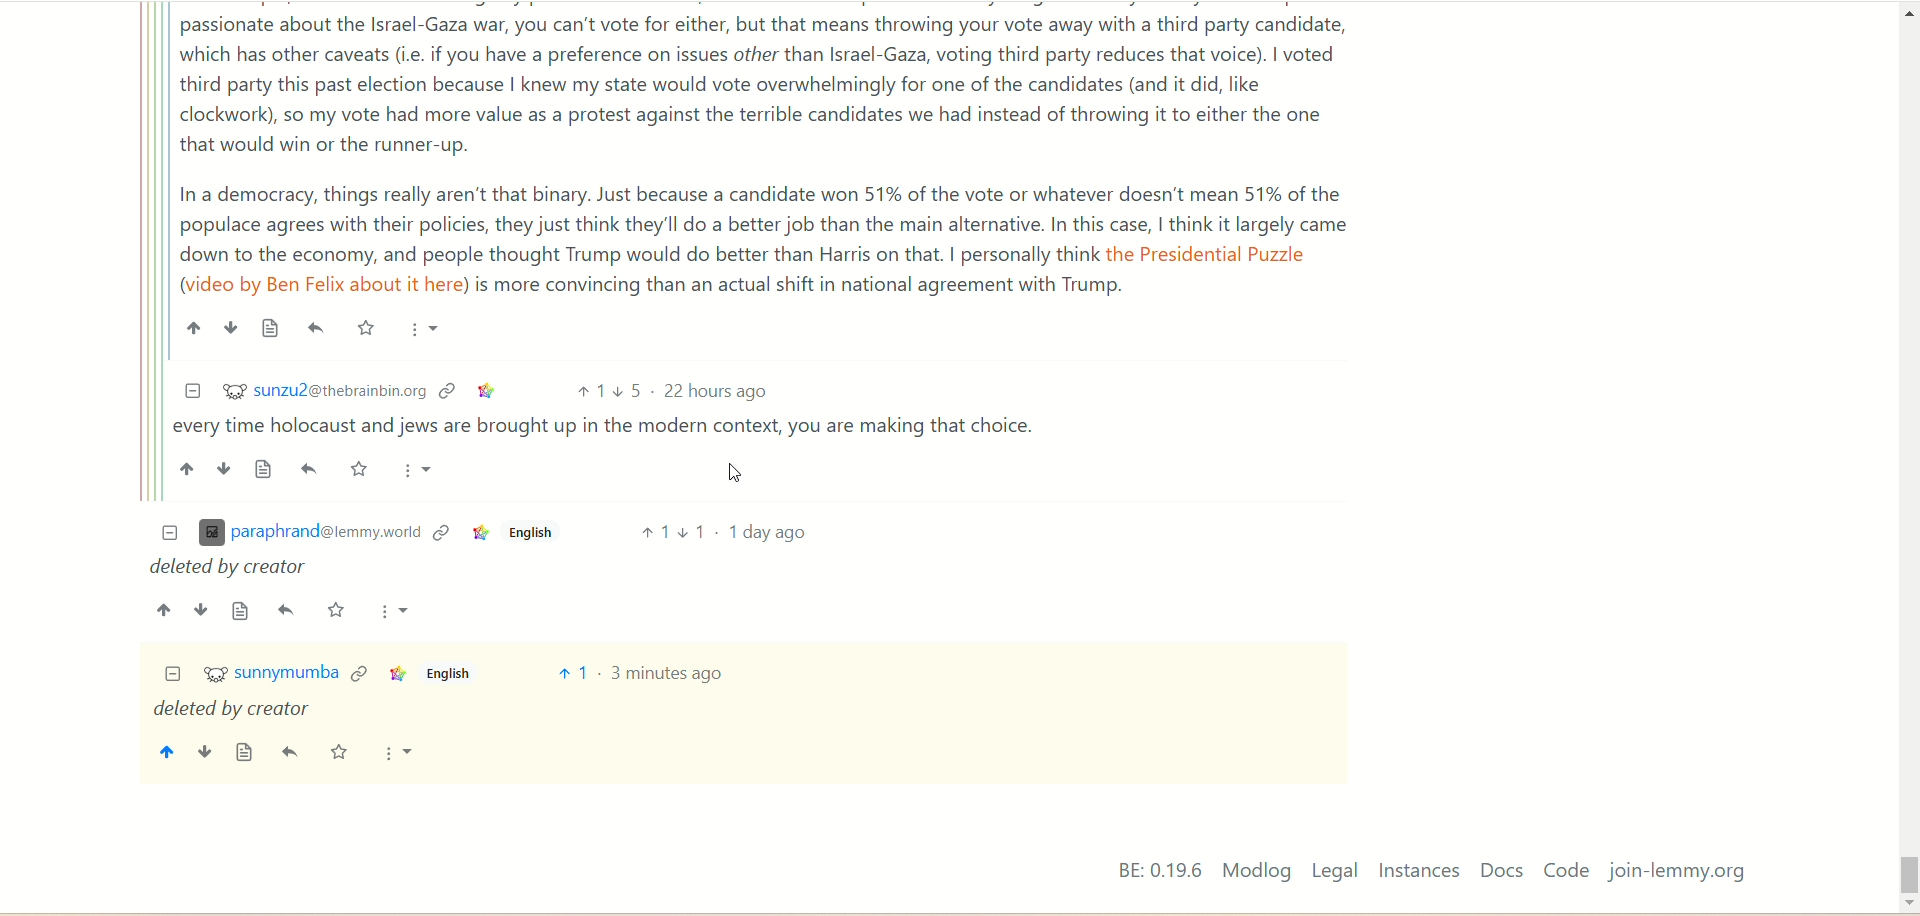 The width and height of the screenshot is (1920, 916). I want to click on Link, so click(448, 391).